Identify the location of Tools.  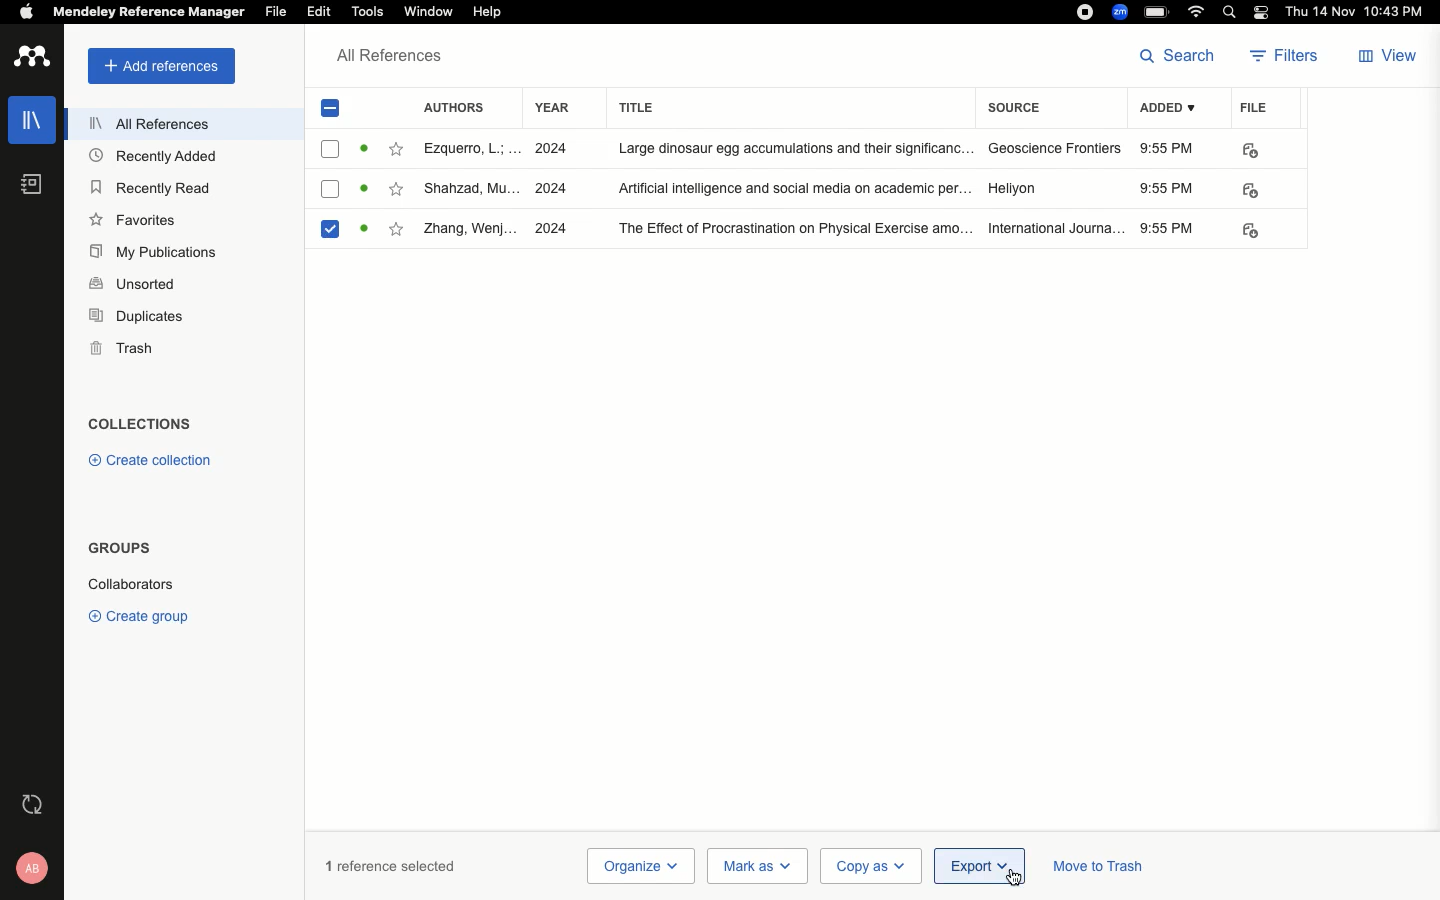
(365, 11).